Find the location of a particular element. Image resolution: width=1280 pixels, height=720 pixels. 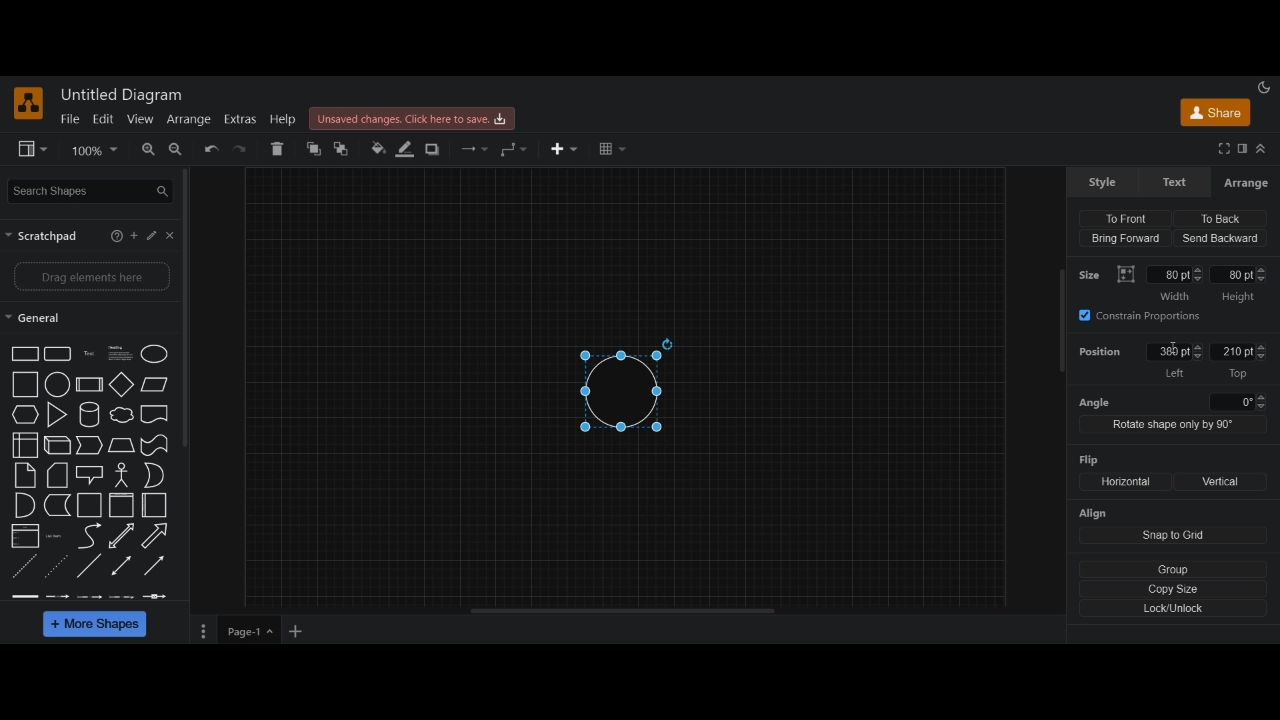

bring forward is located at coordinates (1124, 240).